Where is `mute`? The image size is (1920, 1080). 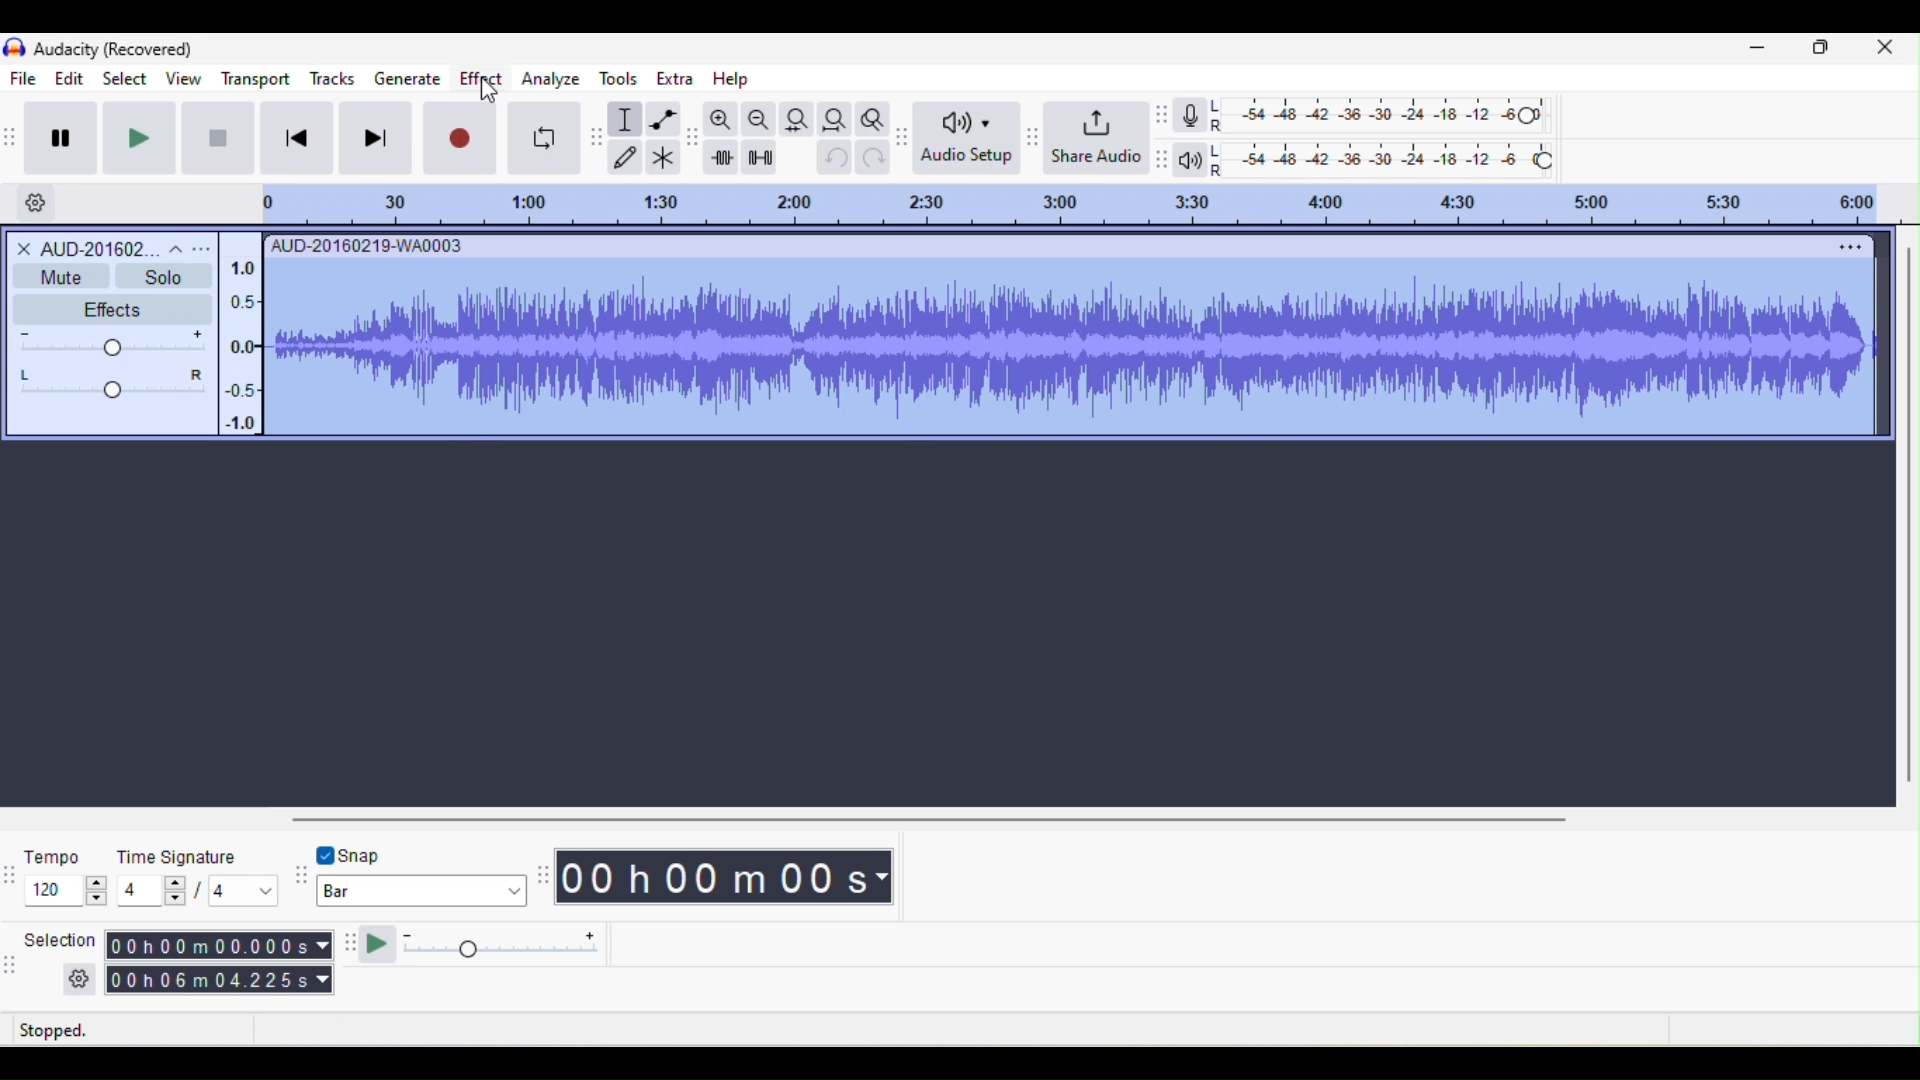
mute is located at coordinates (58, 275).